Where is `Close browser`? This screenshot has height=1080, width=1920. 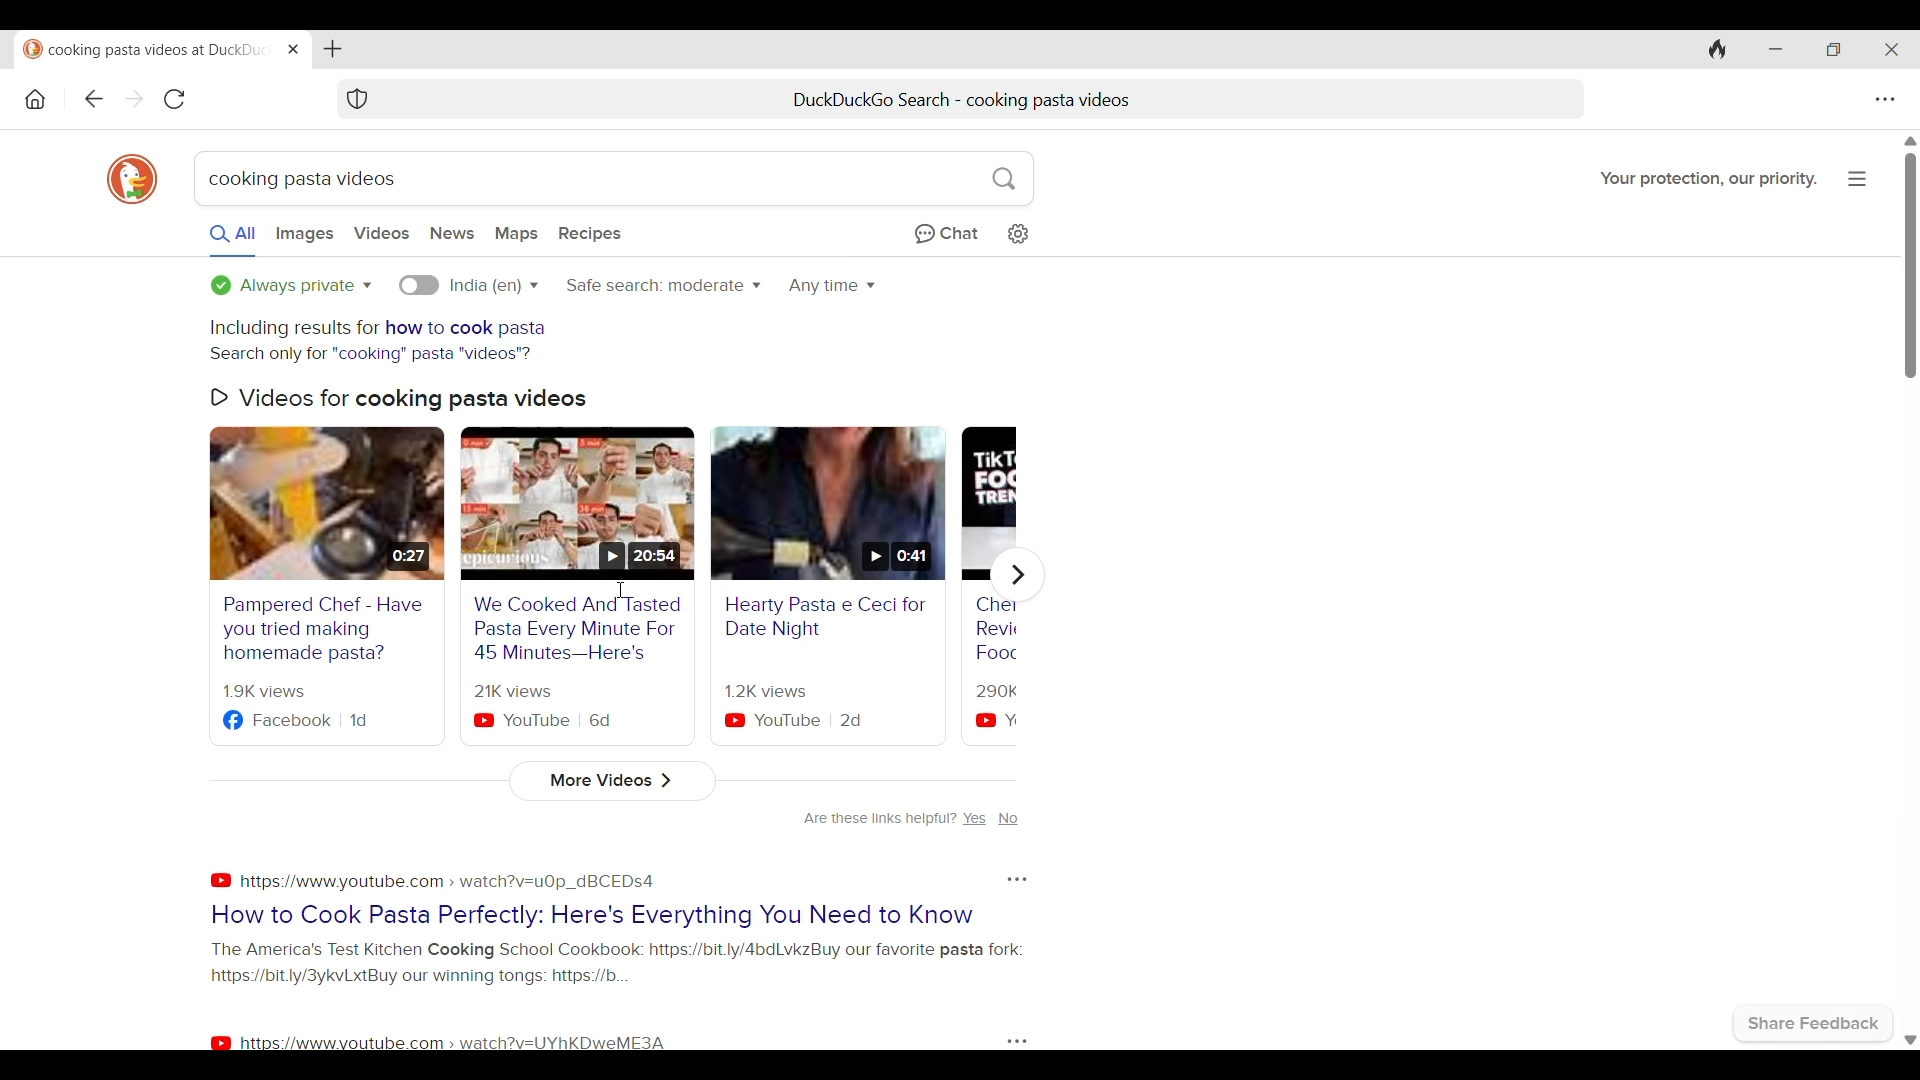
Close browser is located at coordinates (1892, 50).